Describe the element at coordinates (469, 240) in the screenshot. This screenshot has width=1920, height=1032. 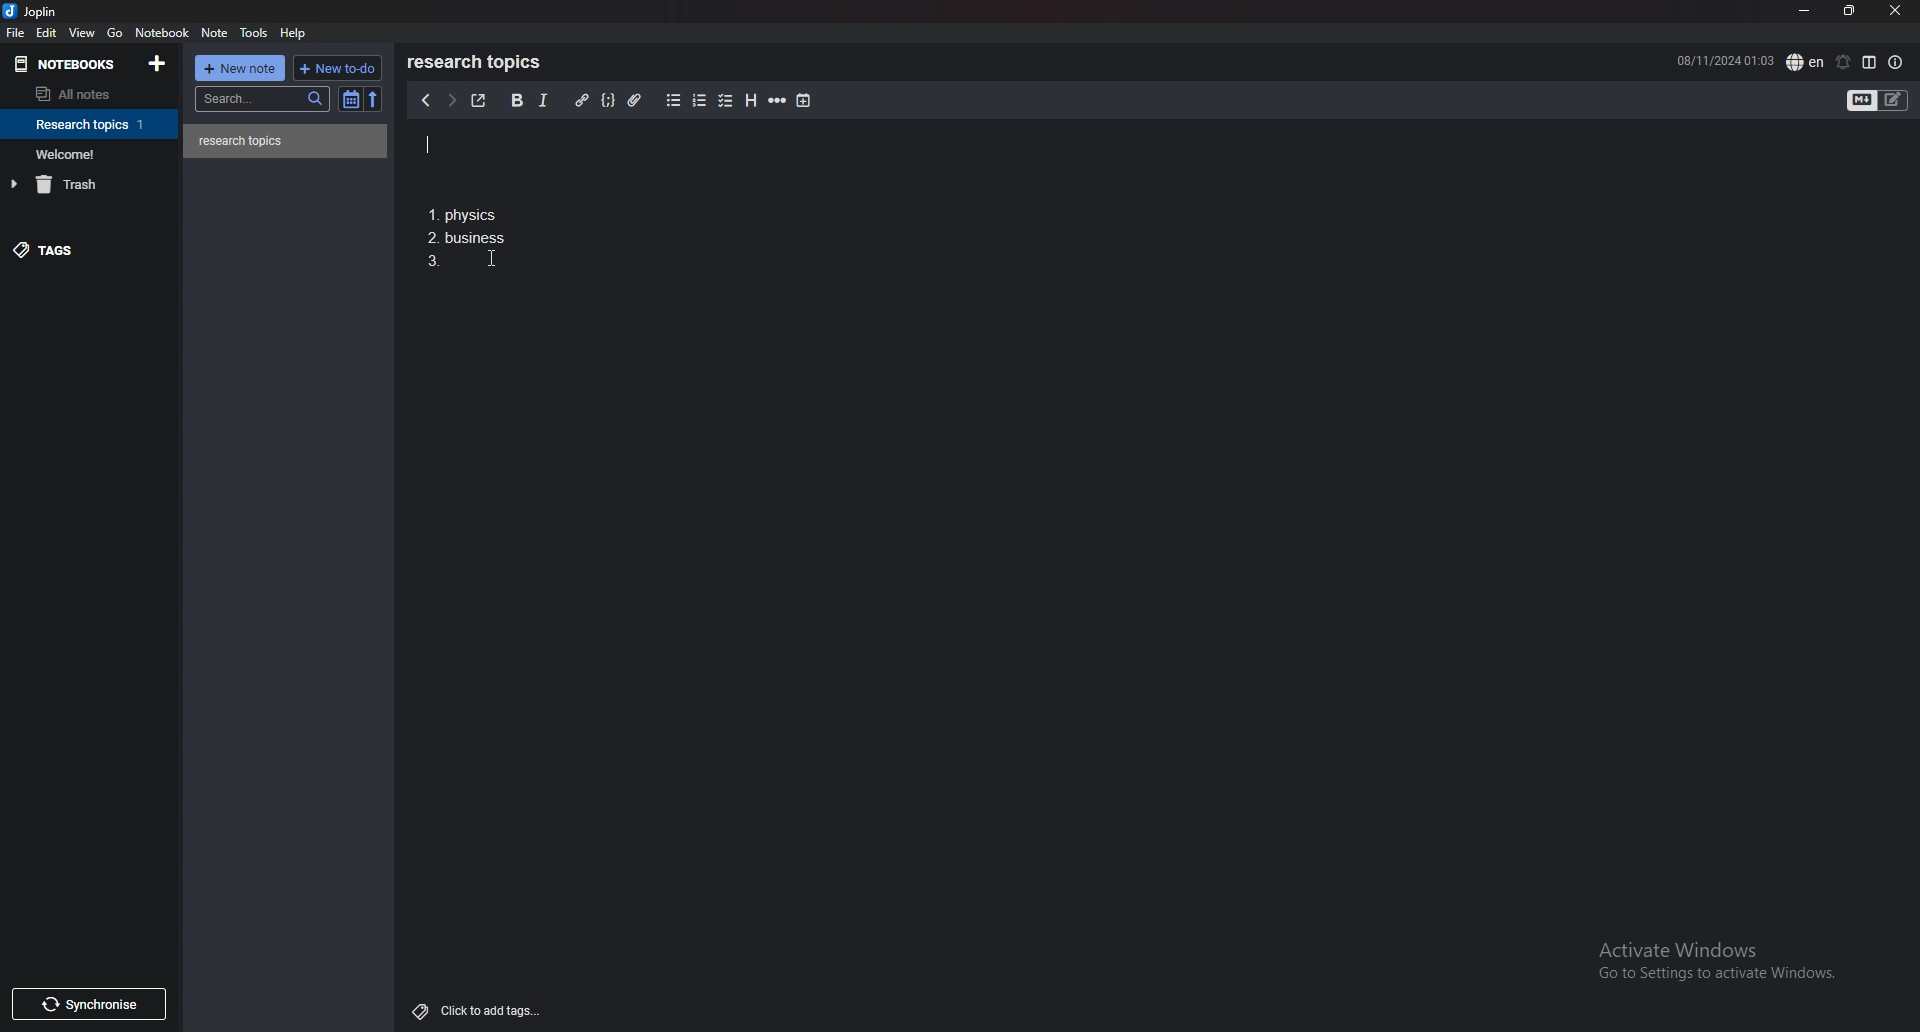
I see `1. Physics 2. business 3.` at that location.